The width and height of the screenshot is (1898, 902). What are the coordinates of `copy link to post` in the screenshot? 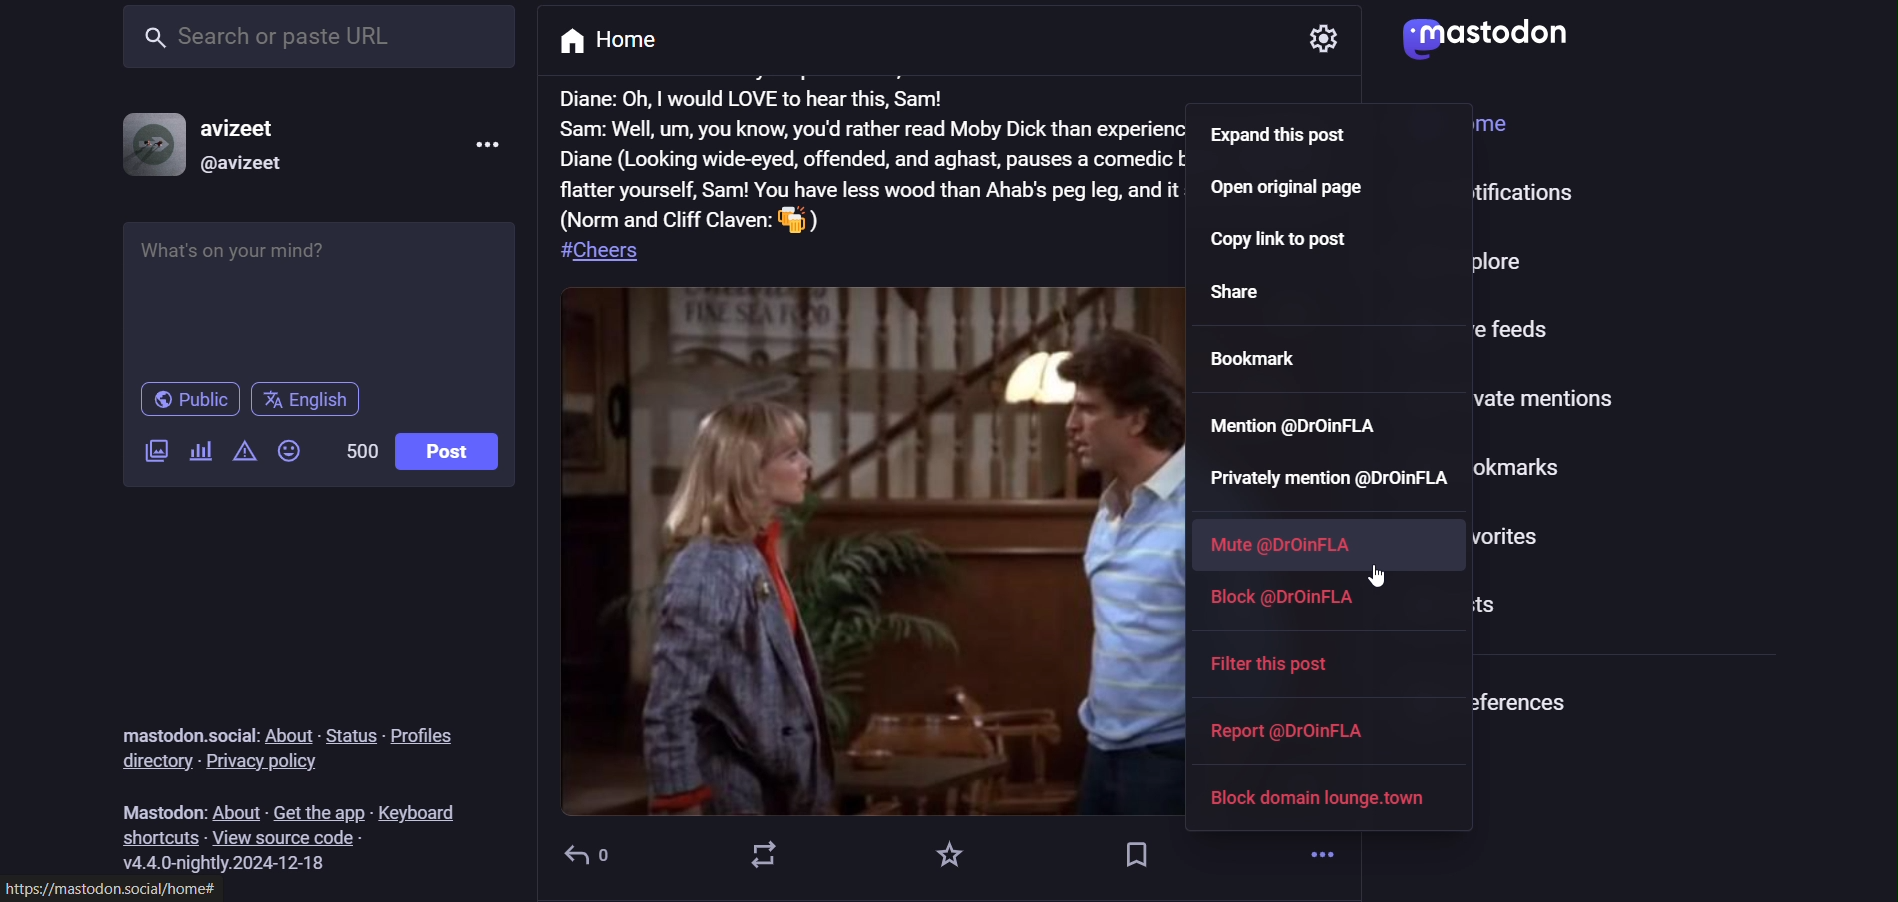 It's located at (1295, 244).